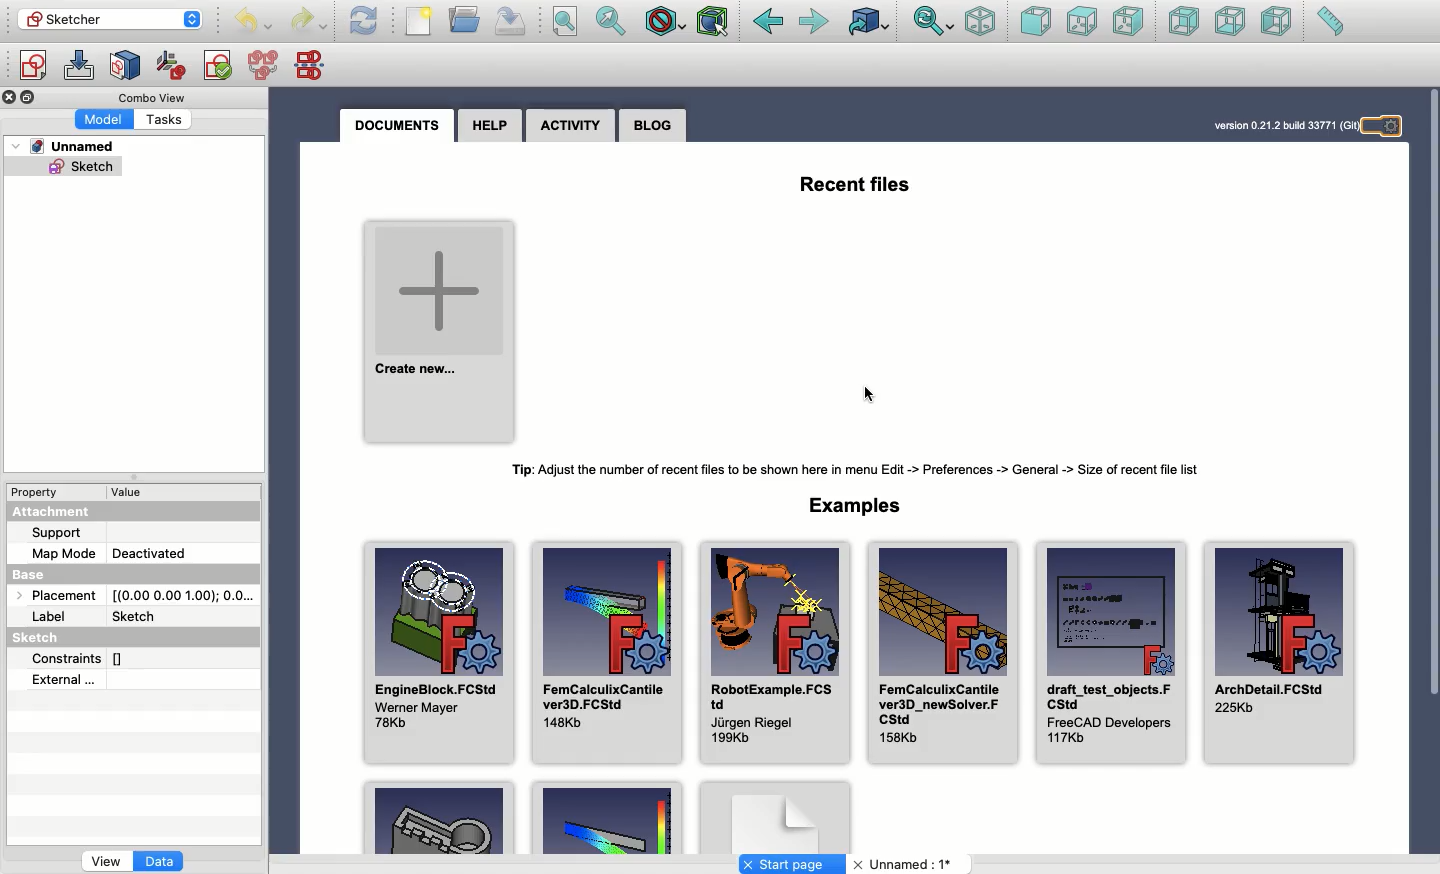 The height and width of the screenshot is (874, 1440). What do you see at coordinates (62, 532) in the screenshot?
I see `Support` at bounding box center [62, 532].